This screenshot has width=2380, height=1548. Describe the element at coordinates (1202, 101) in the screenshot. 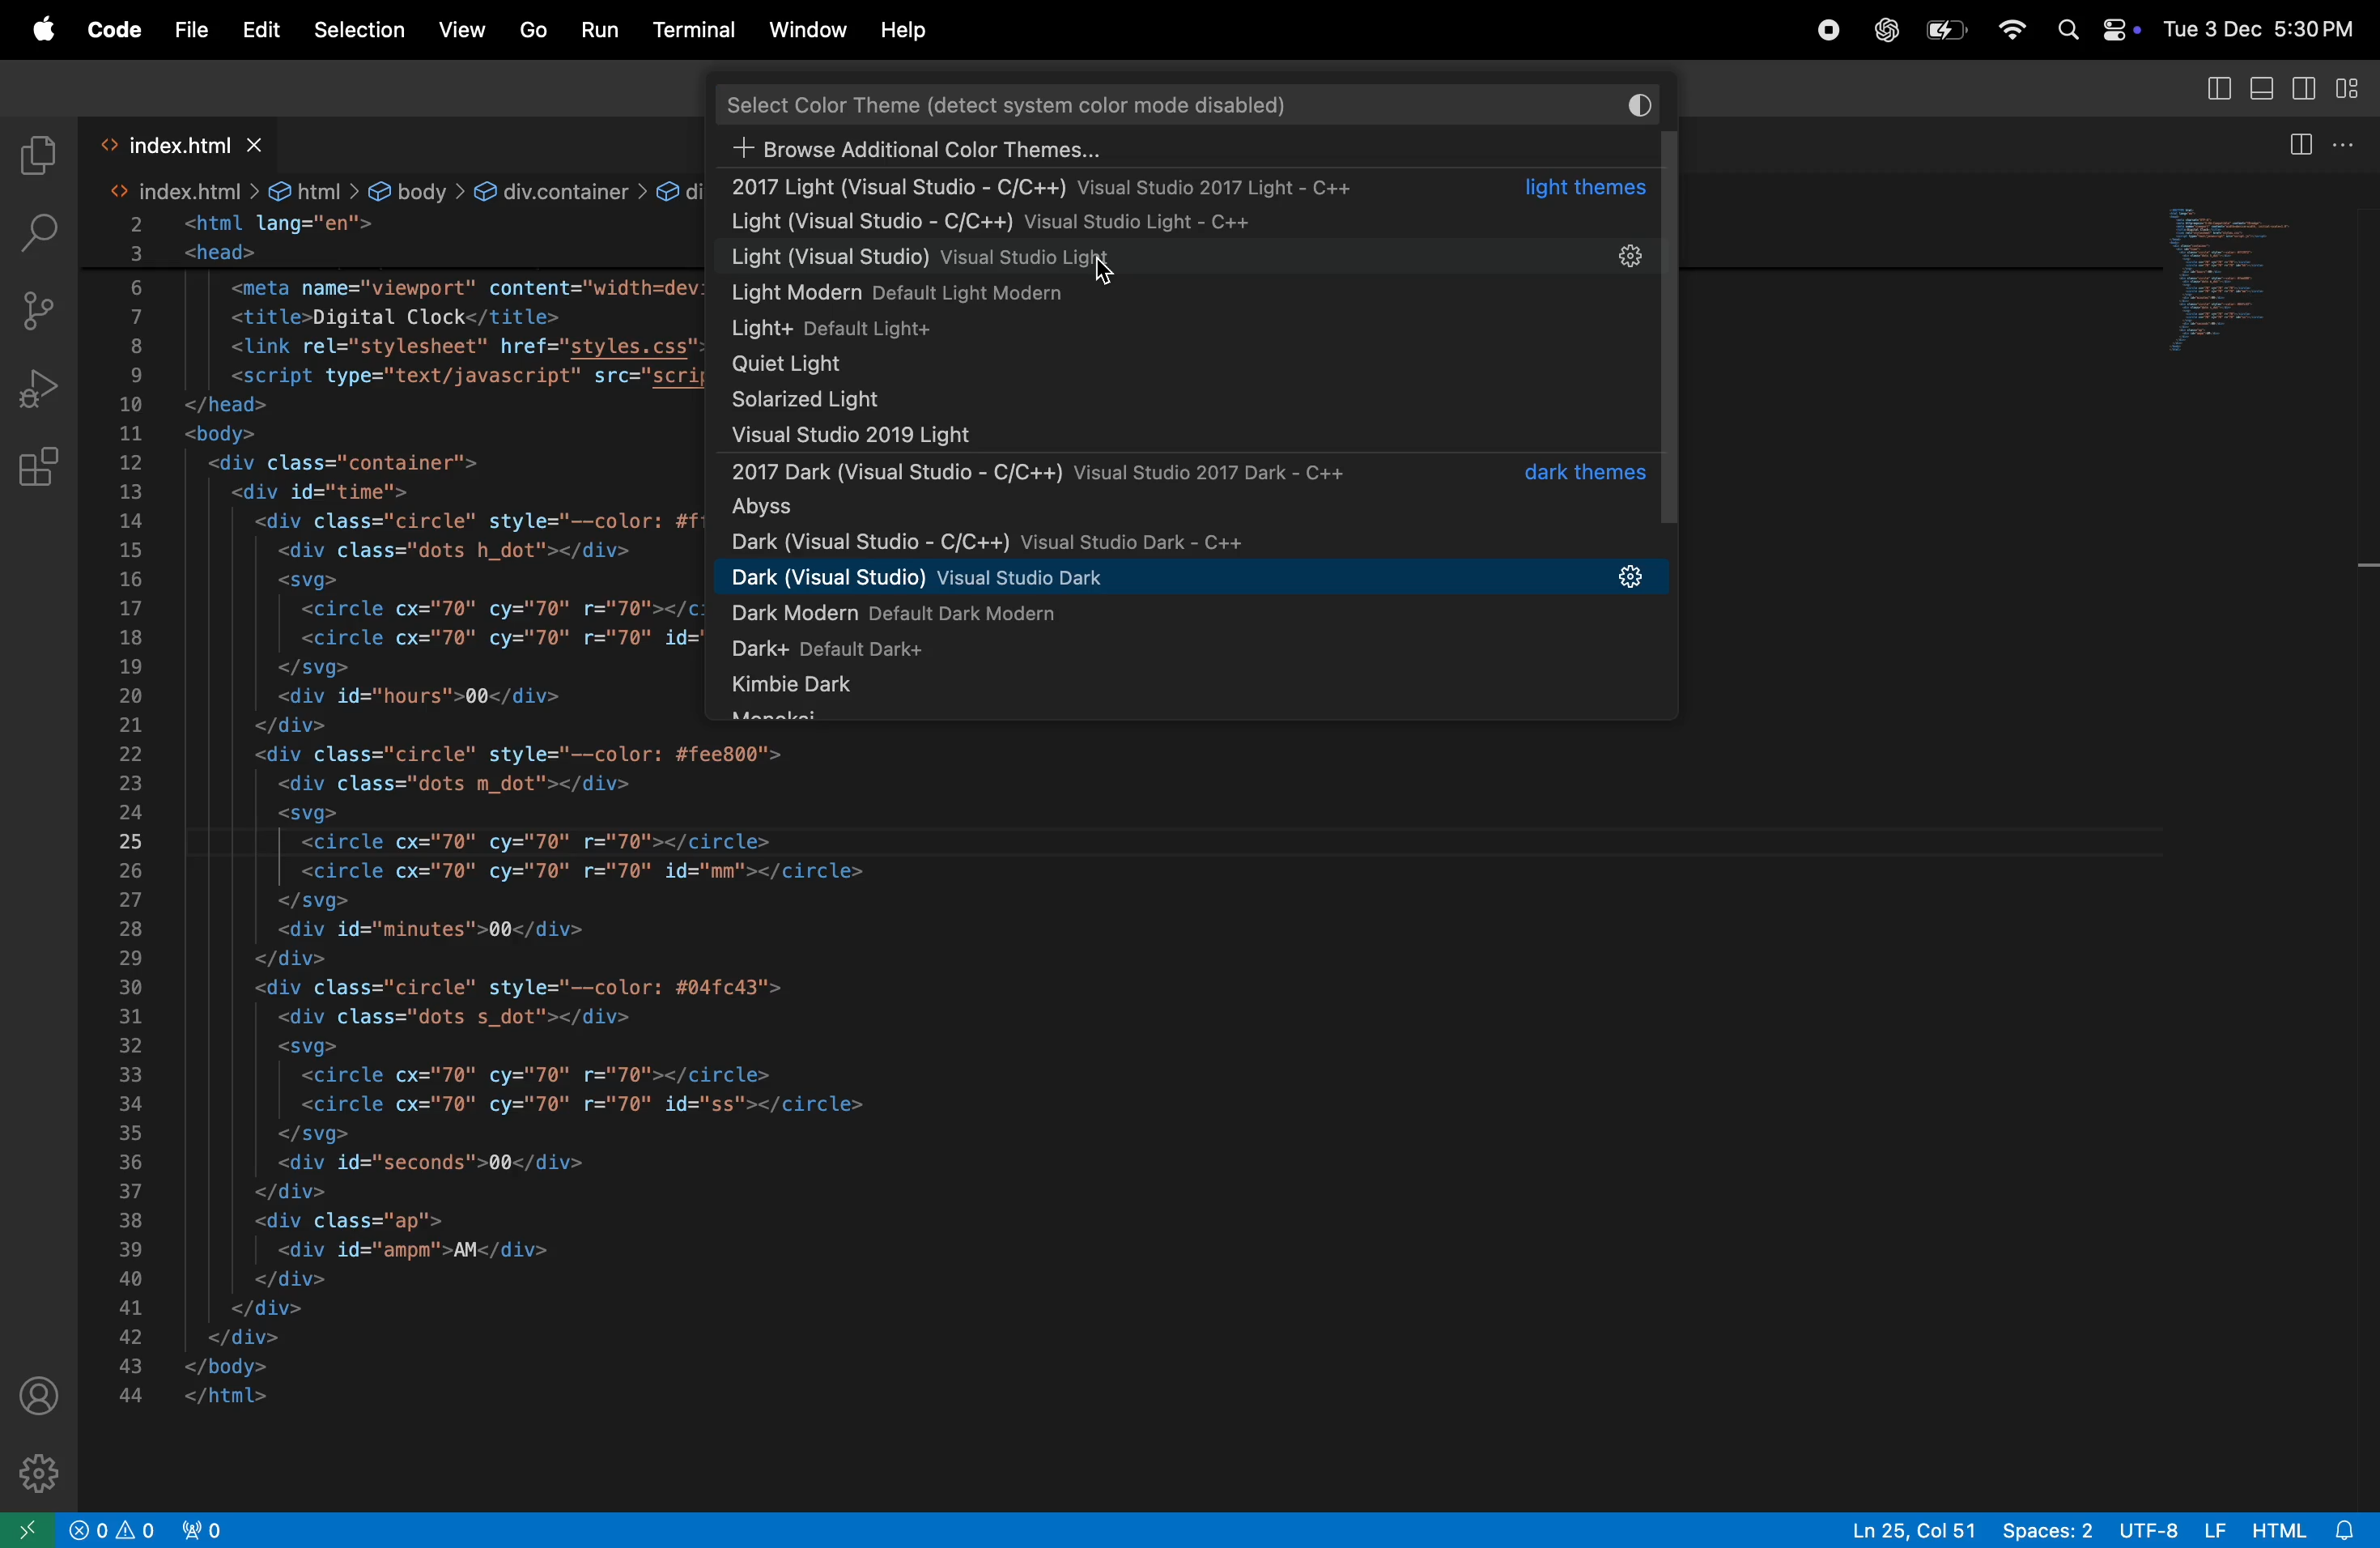

I see `search bar` at that location.